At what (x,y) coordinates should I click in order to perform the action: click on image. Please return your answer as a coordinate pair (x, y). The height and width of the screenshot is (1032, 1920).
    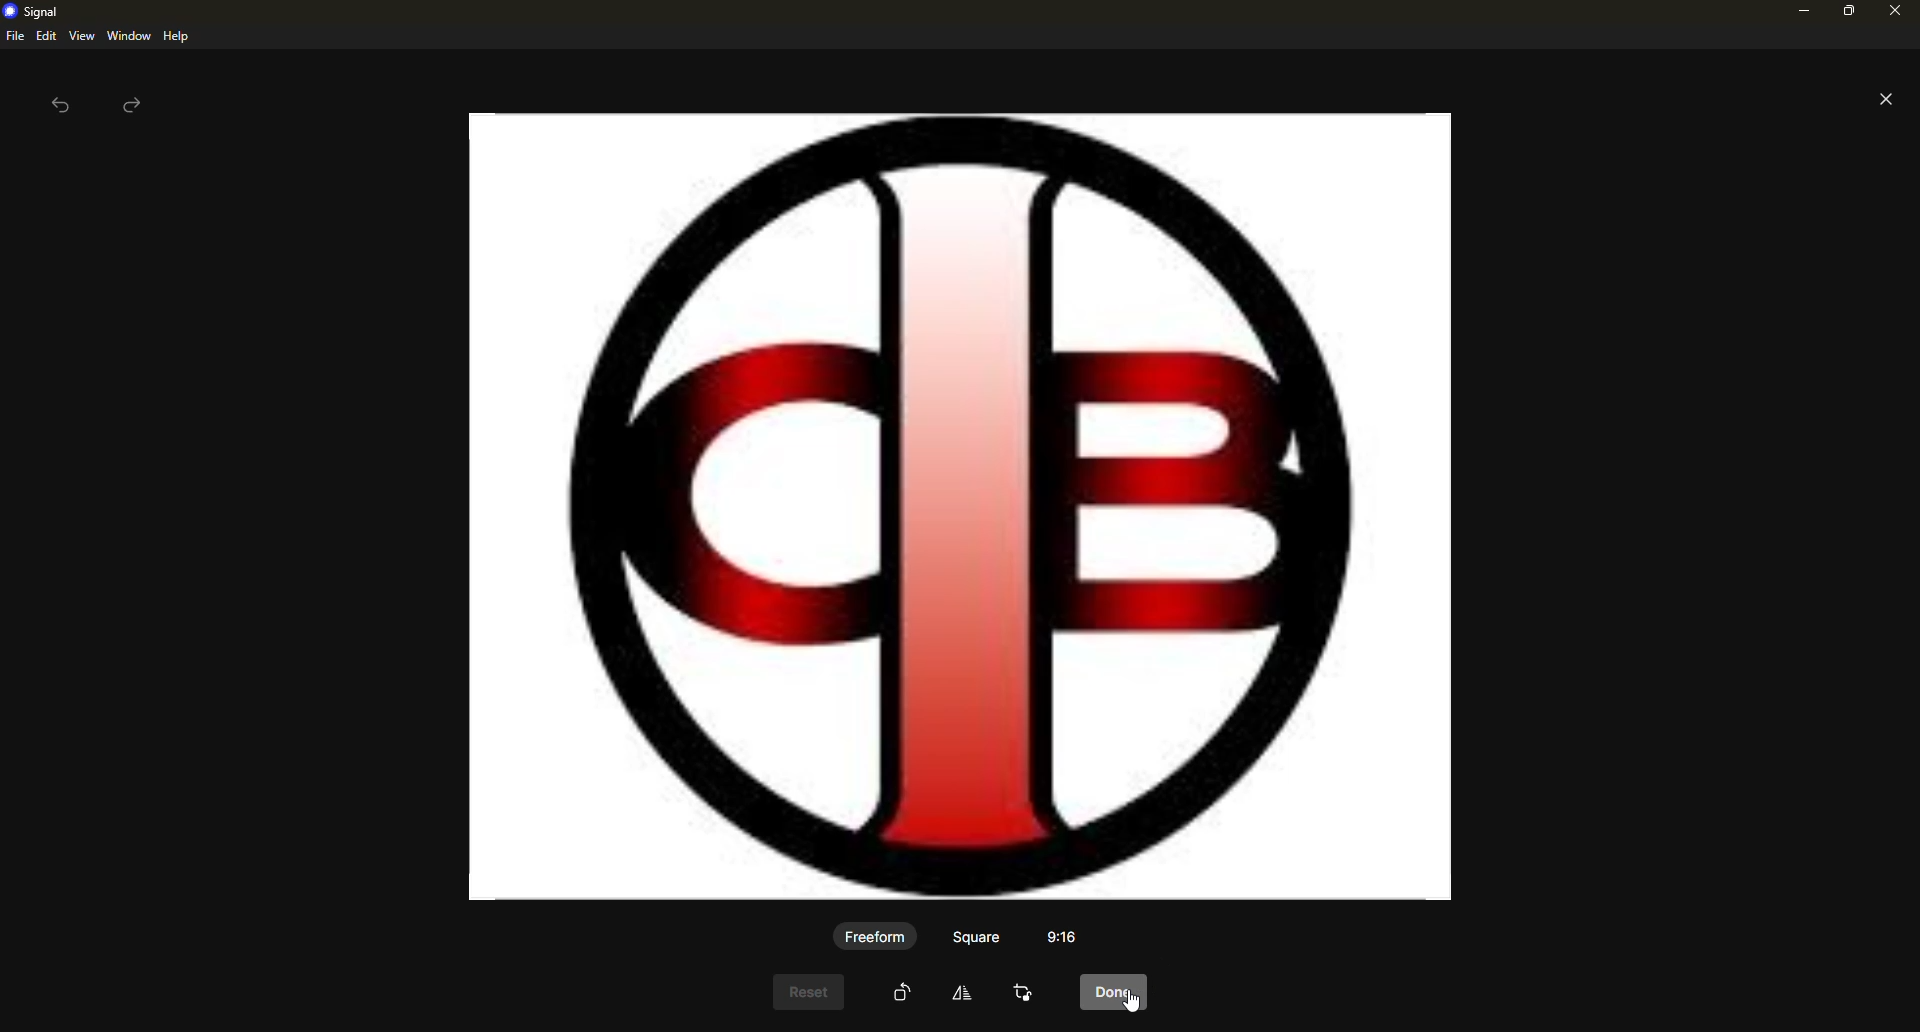
    Looking at the image, I should click on (951, 504).